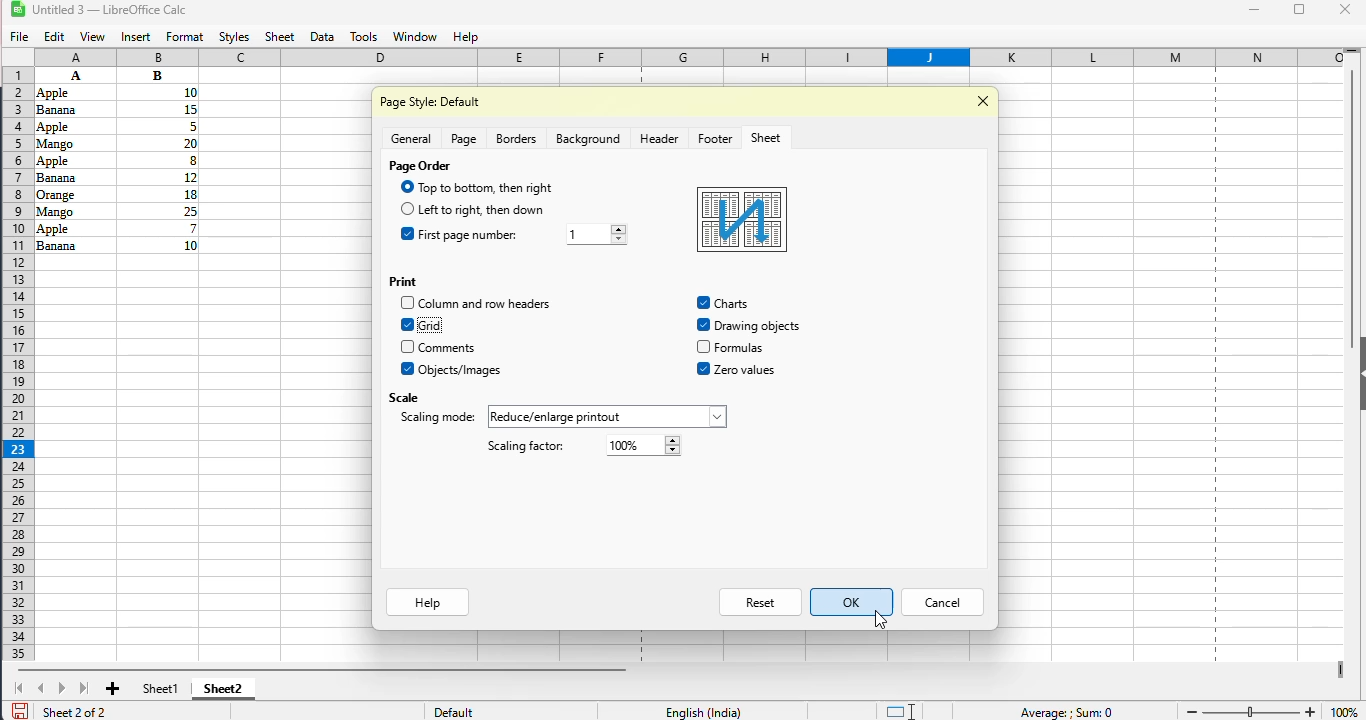 Image resolution: width=1366 pixels, height=720 pixels. What do you see at coordinates (487, 187) in the screenshot?
I see `top to bottom, then right` at bounding box center [487, 187].